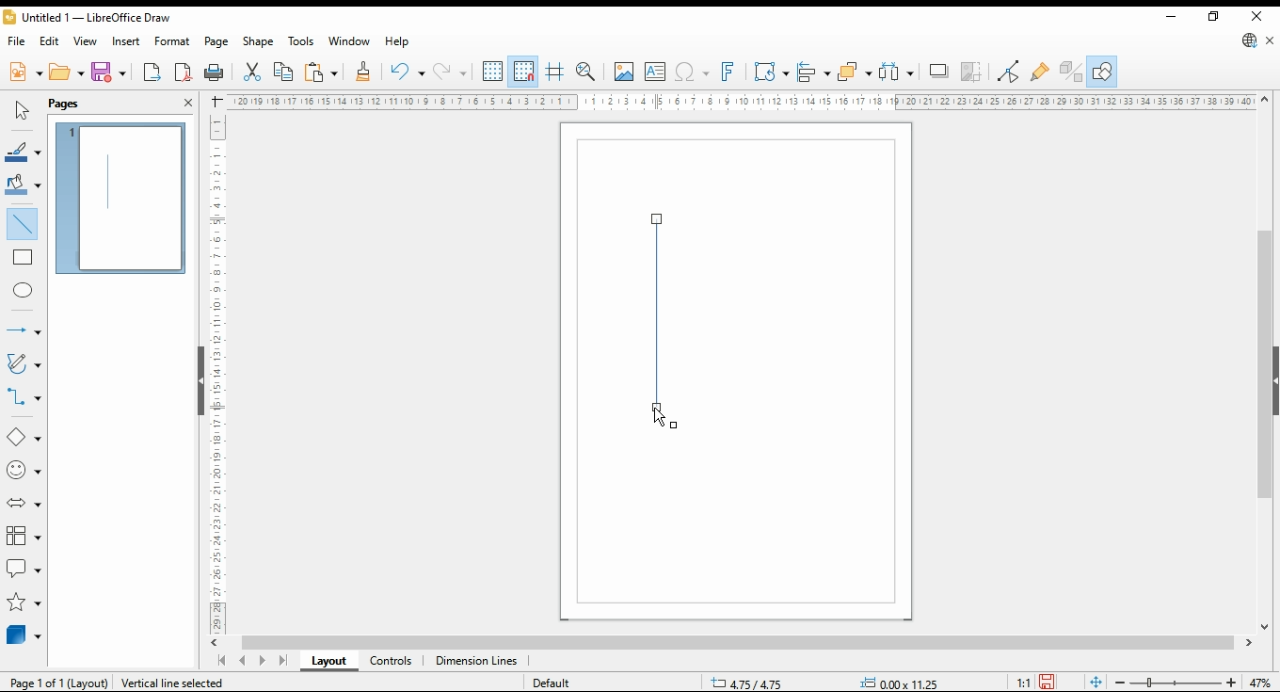 The image size is (1280, 692). Describe the element at coordinates (25, 504) in the screenshot. I see `block arrows` at that location.